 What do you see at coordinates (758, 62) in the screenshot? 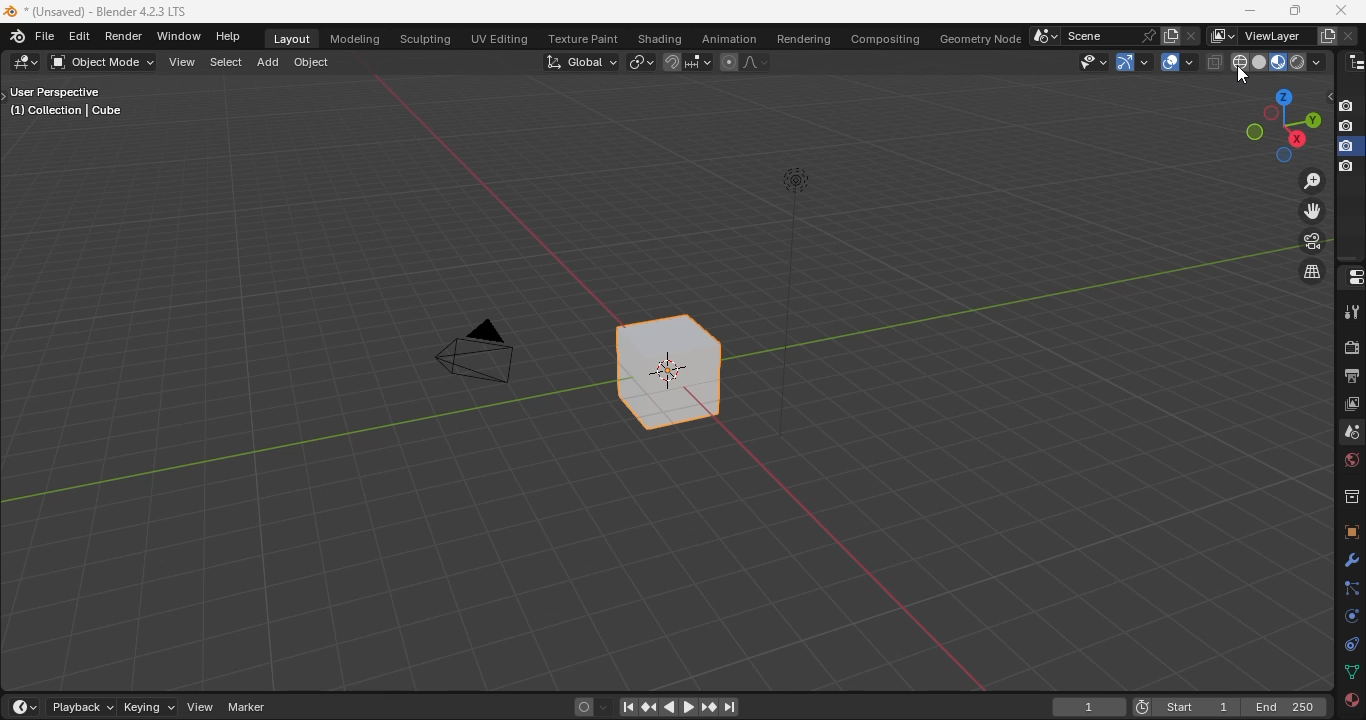
I see `proportional editing falloff` at bounding box center [758, 62].